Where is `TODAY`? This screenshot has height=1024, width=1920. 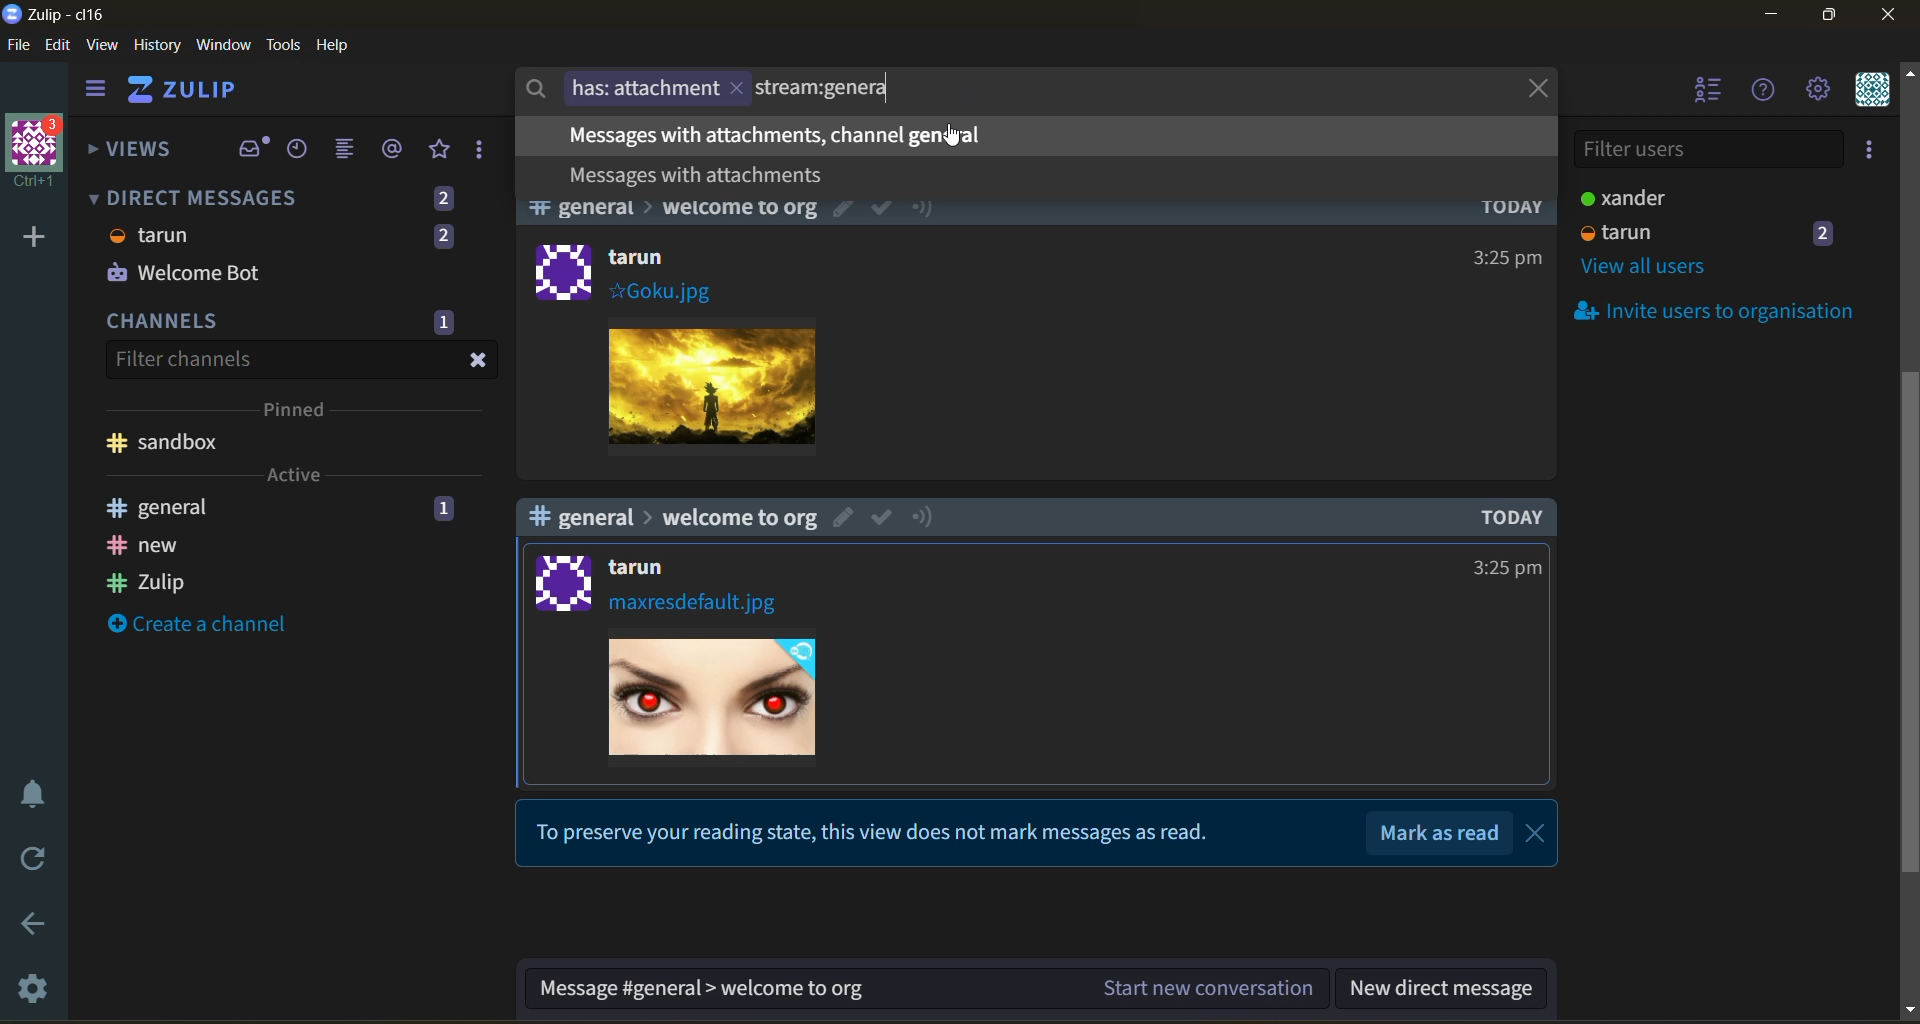 TODAY is located at coordinates (1506, 206).